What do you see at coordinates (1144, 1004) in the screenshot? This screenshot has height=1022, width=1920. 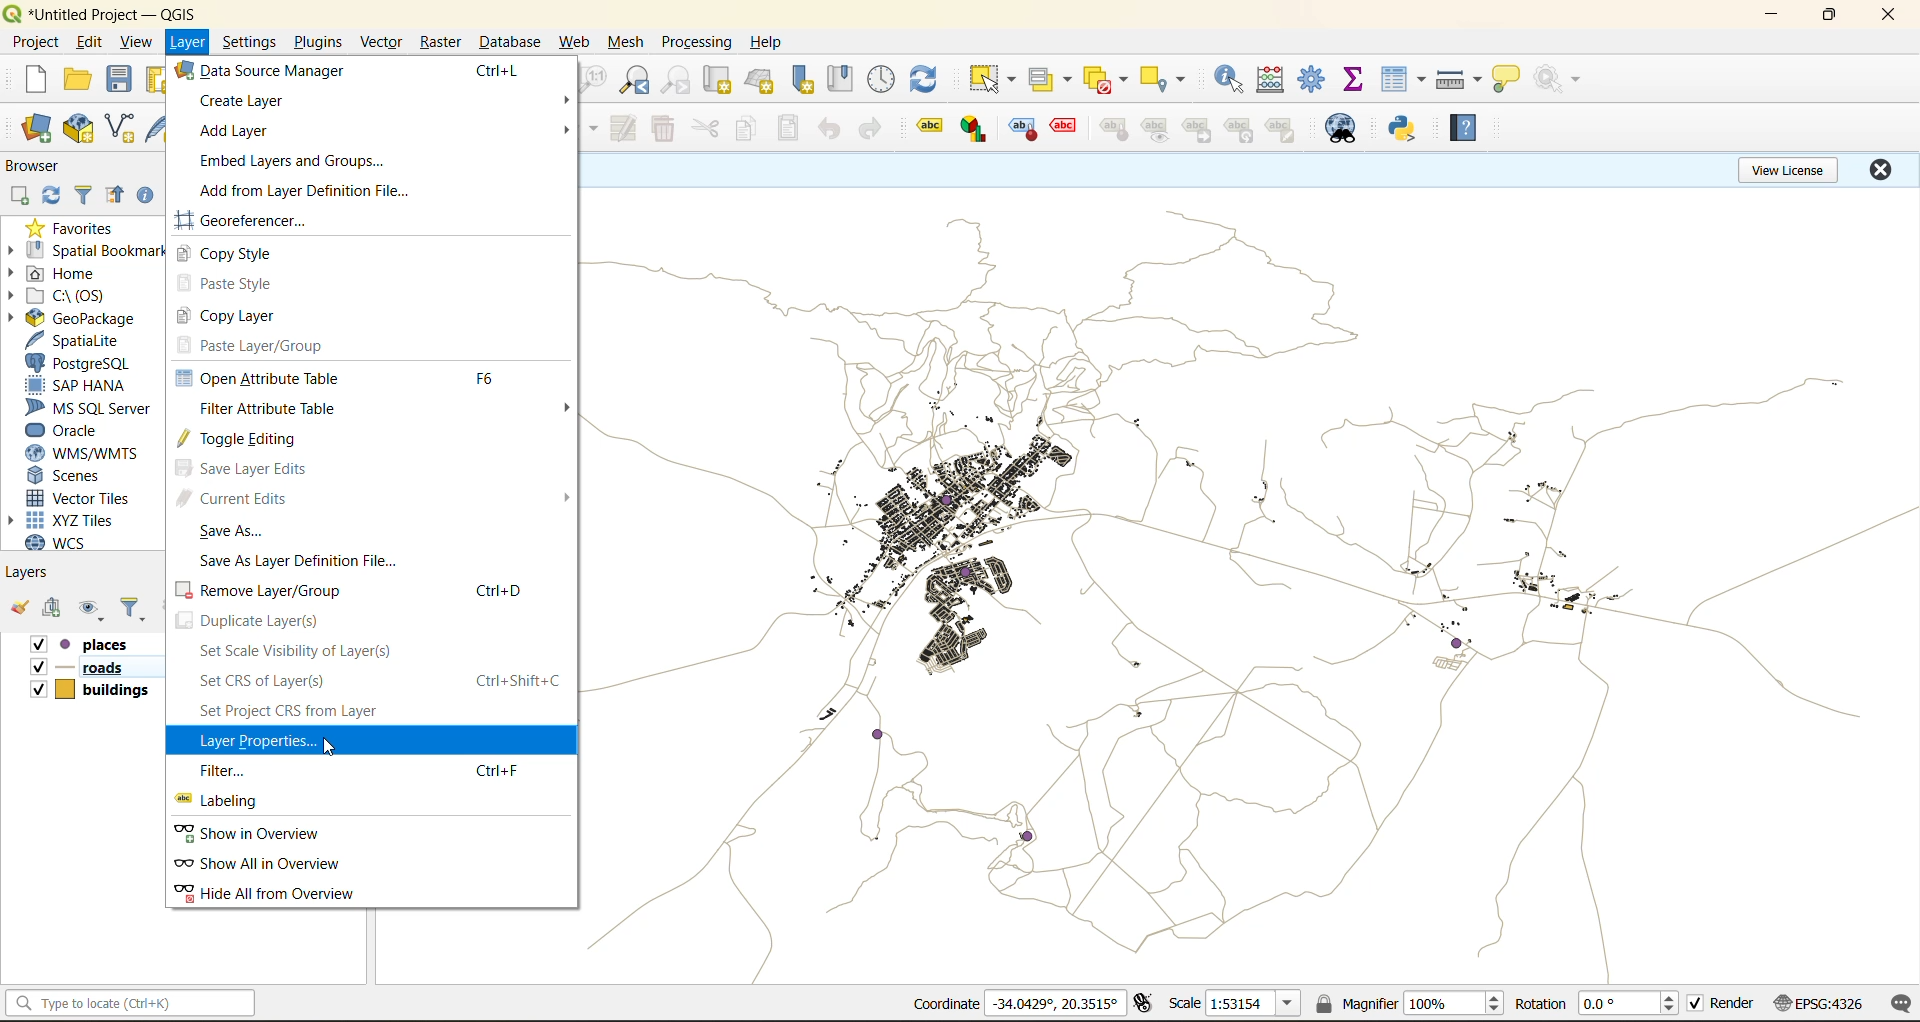 I see `toggle extents` at bounding box center [1144, 1004].